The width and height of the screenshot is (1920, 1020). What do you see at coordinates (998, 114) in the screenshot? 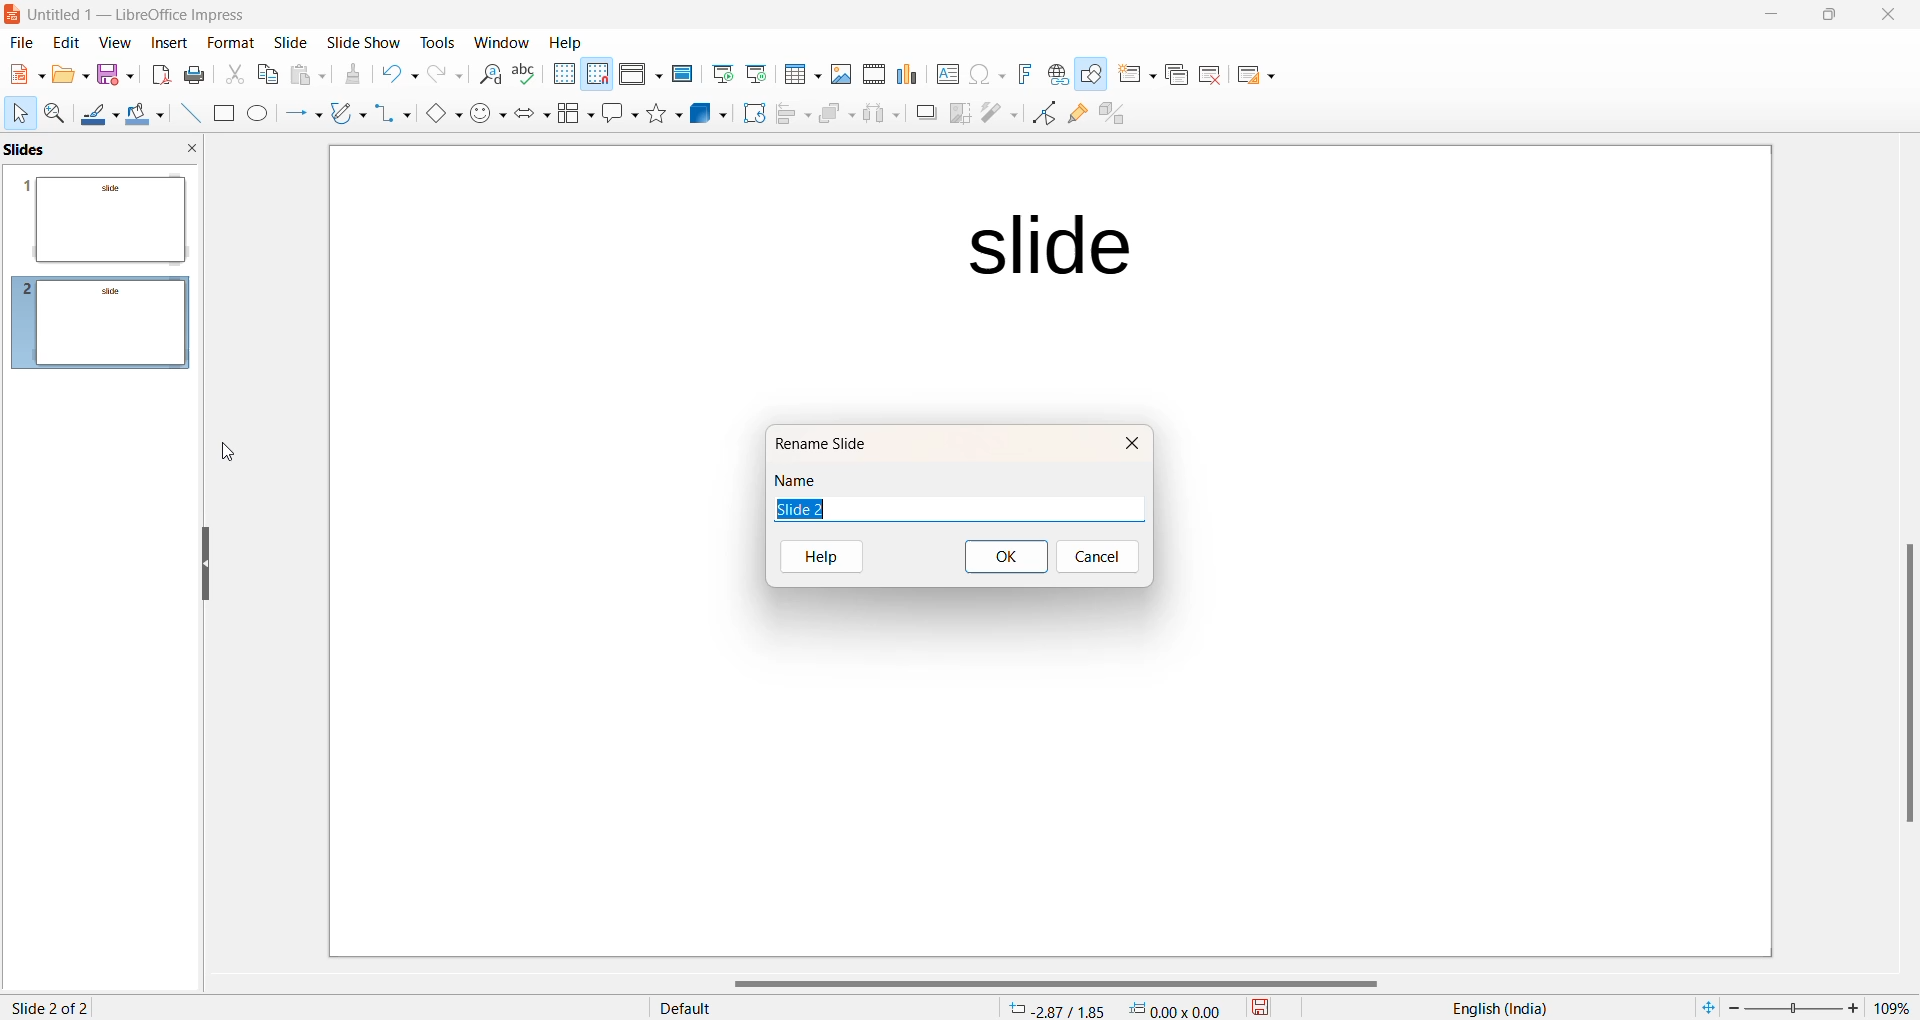
I see `filter` at bounding box center [998, 114].